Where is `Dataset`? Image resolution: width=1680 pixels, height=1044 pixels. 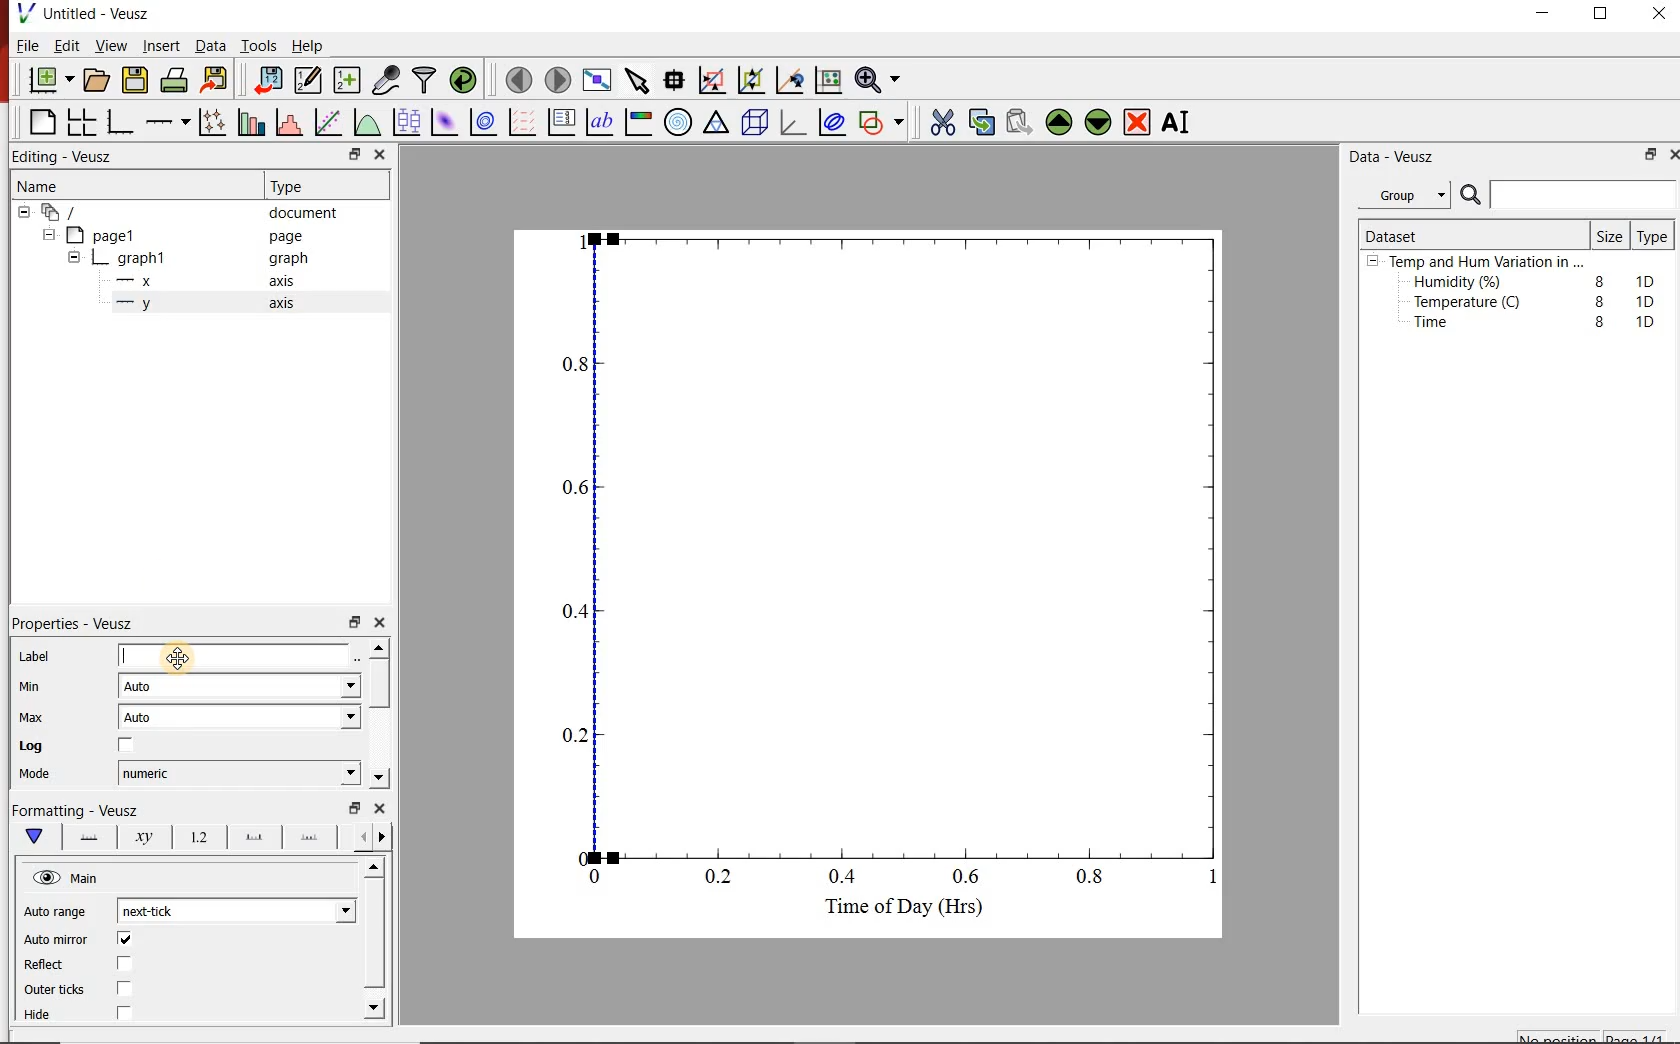
Dataset is located at coordinates (1400, 233).